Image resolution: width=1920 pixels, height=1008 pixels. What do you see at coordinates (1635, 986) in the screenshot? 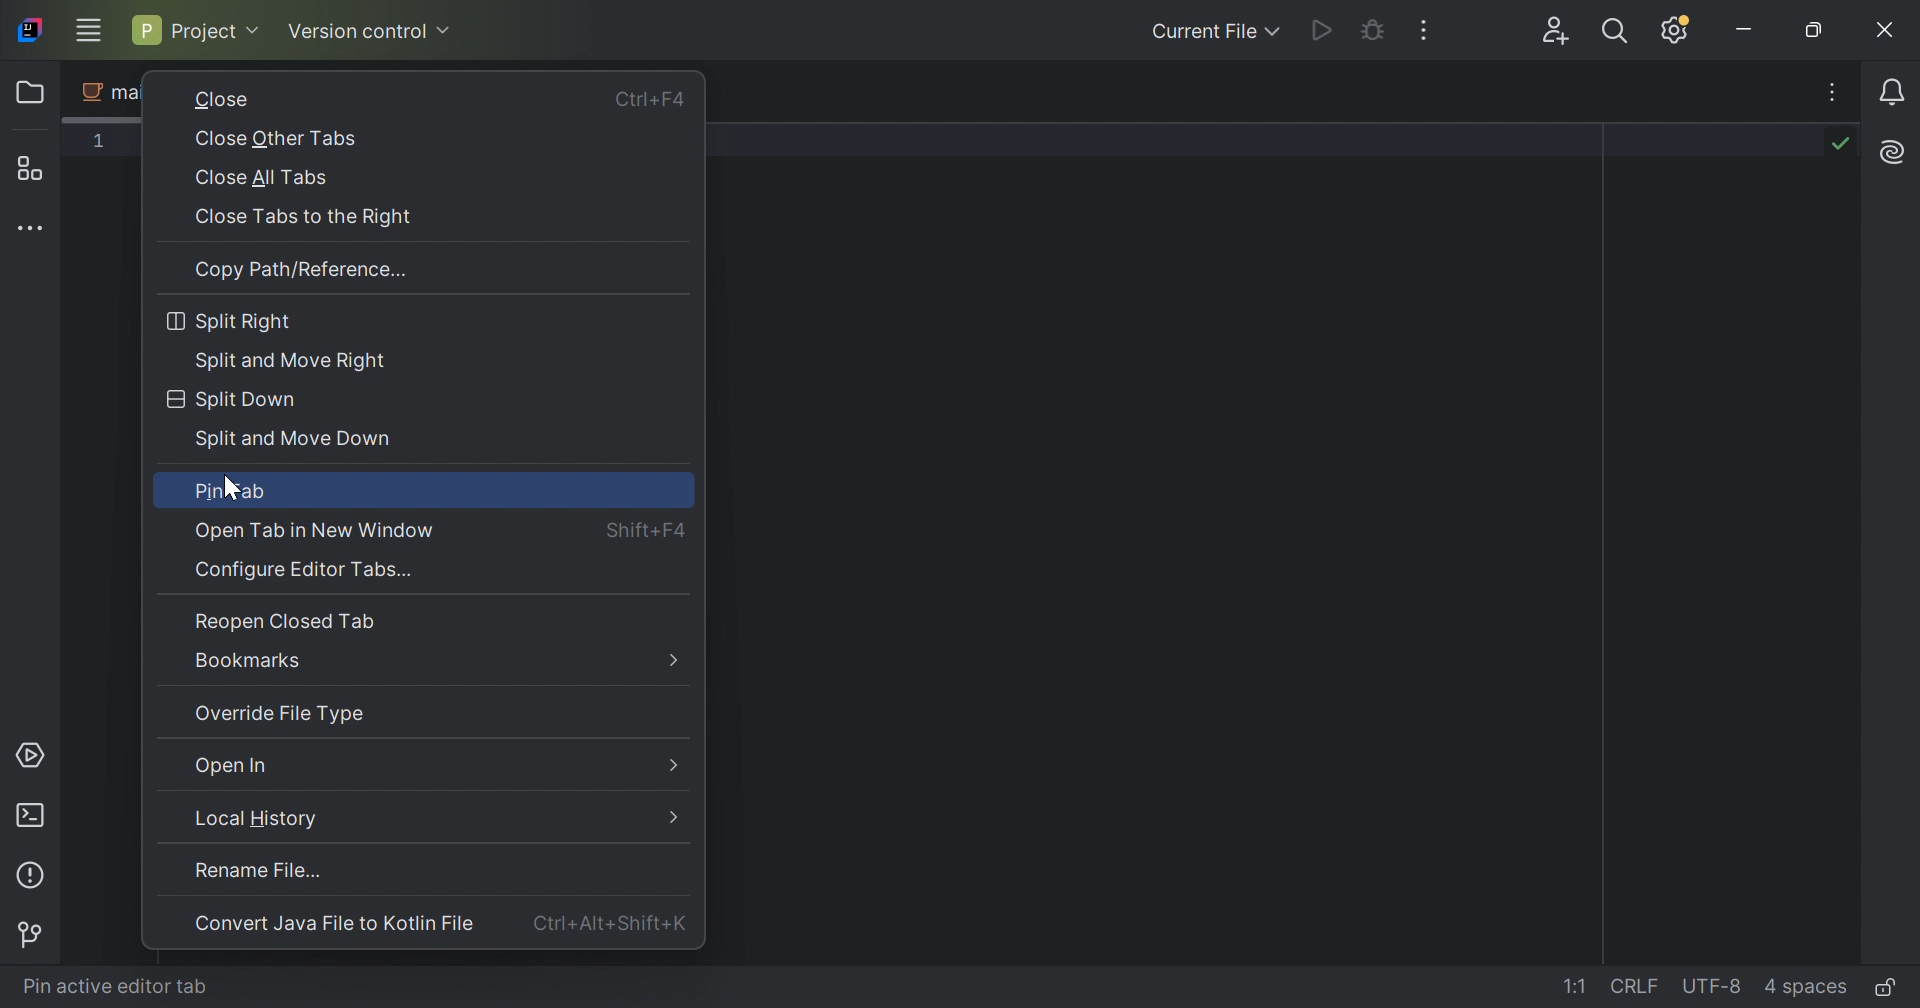
I see `line separator: \r\n` at bounding box center [1635, 986].